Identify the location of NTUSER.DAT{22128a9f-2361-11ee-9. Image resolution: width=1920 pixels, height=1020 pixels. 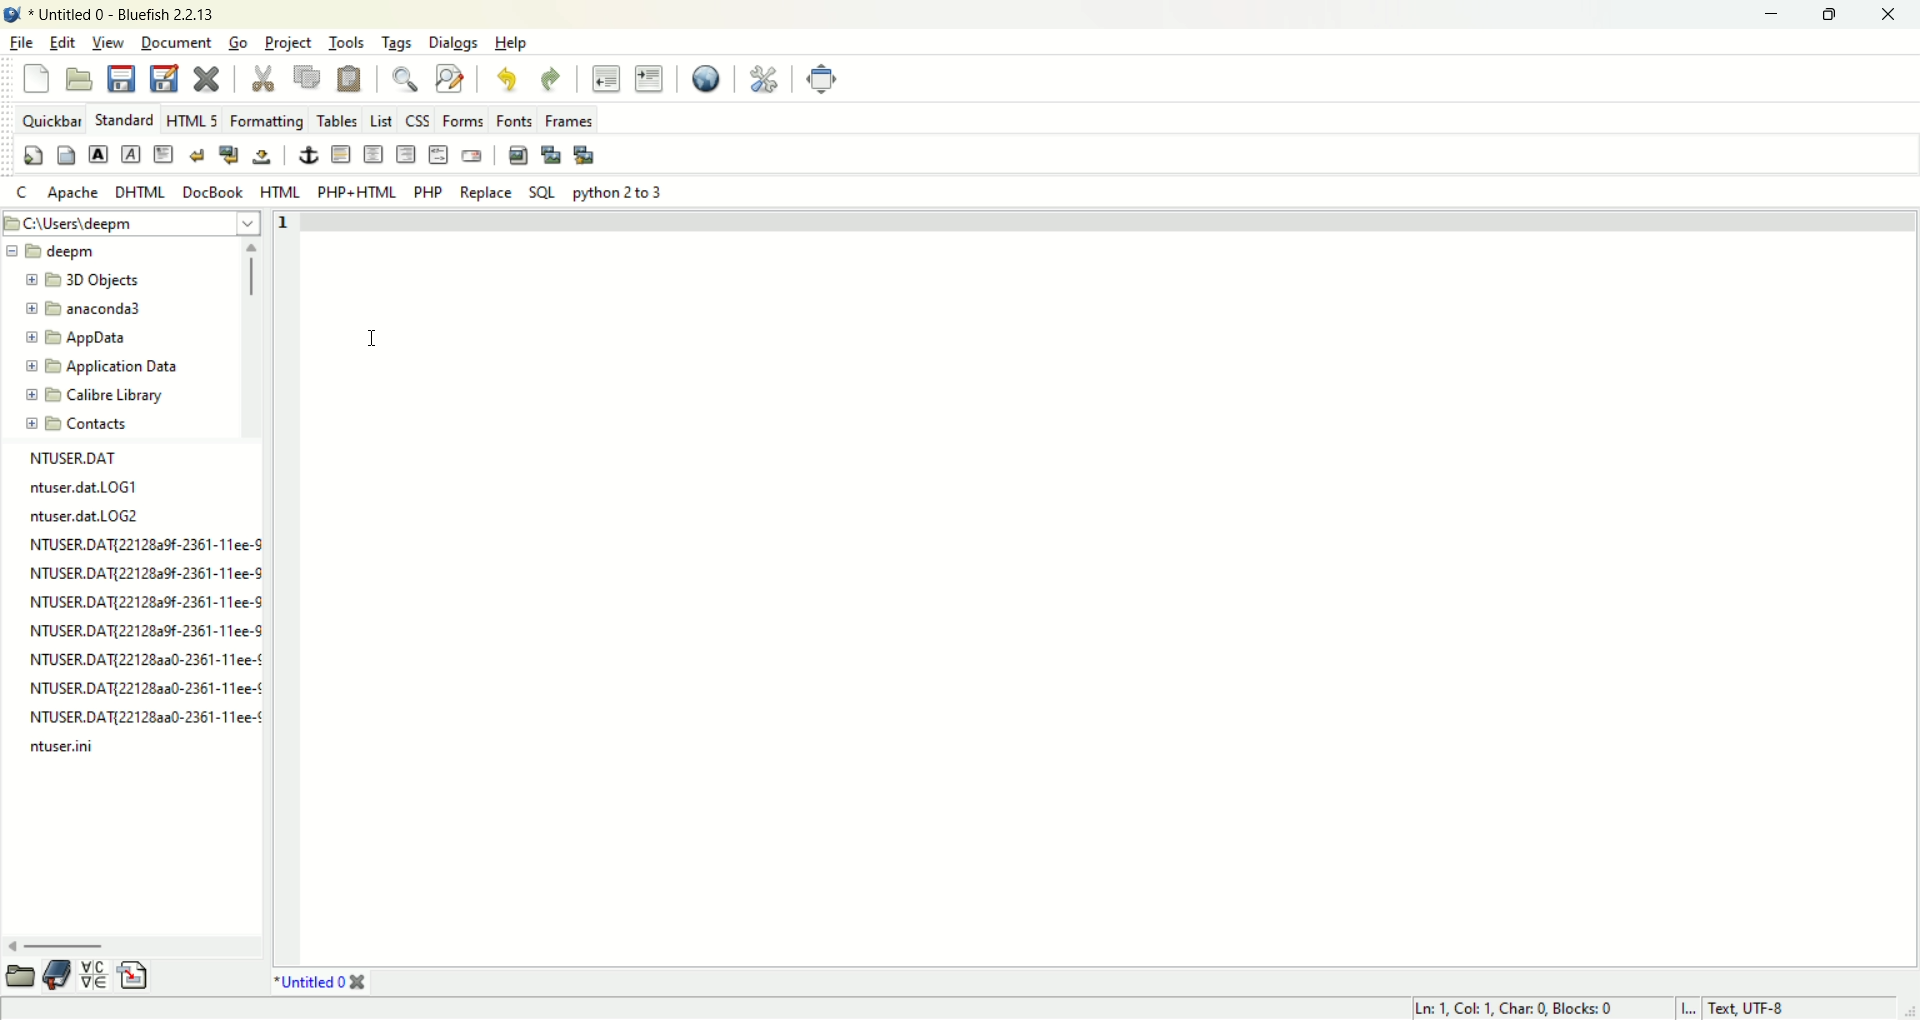
(146, 579).